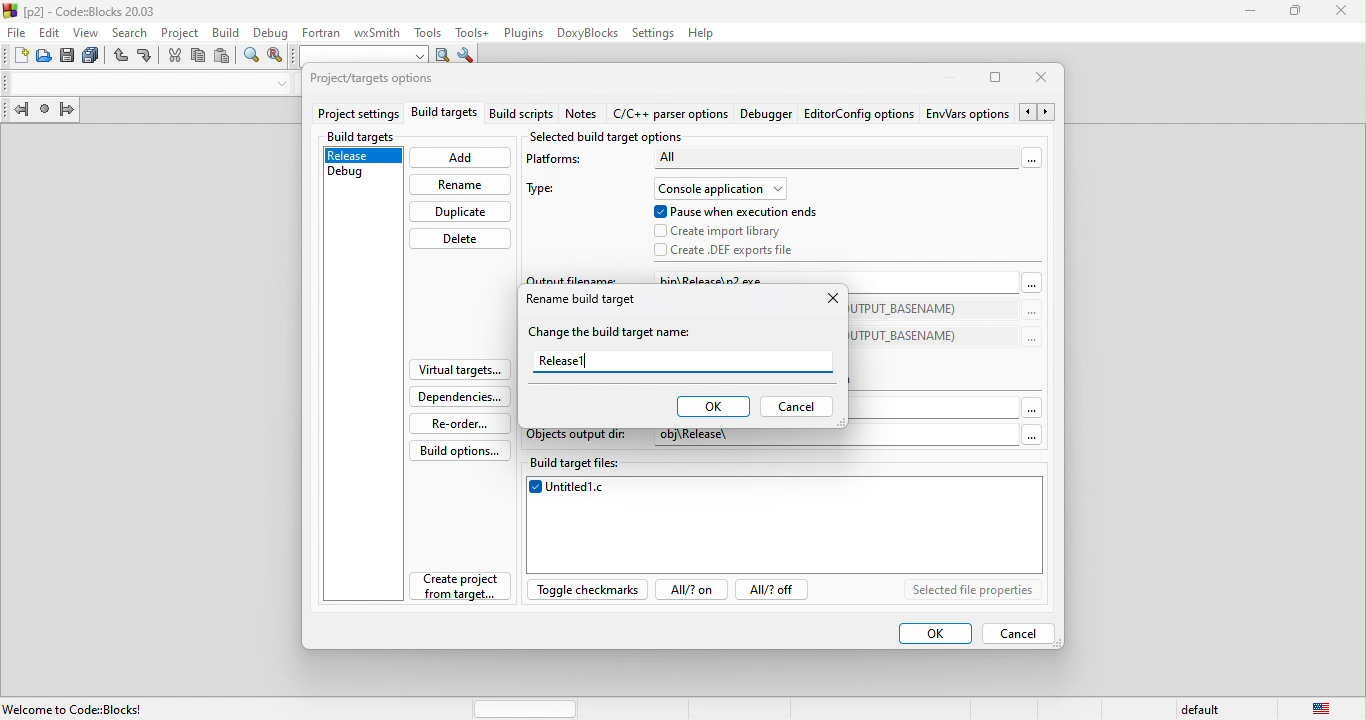  Describe the element at coordinates (372, 80) in the screenshot. I see `project\target option` at that location.